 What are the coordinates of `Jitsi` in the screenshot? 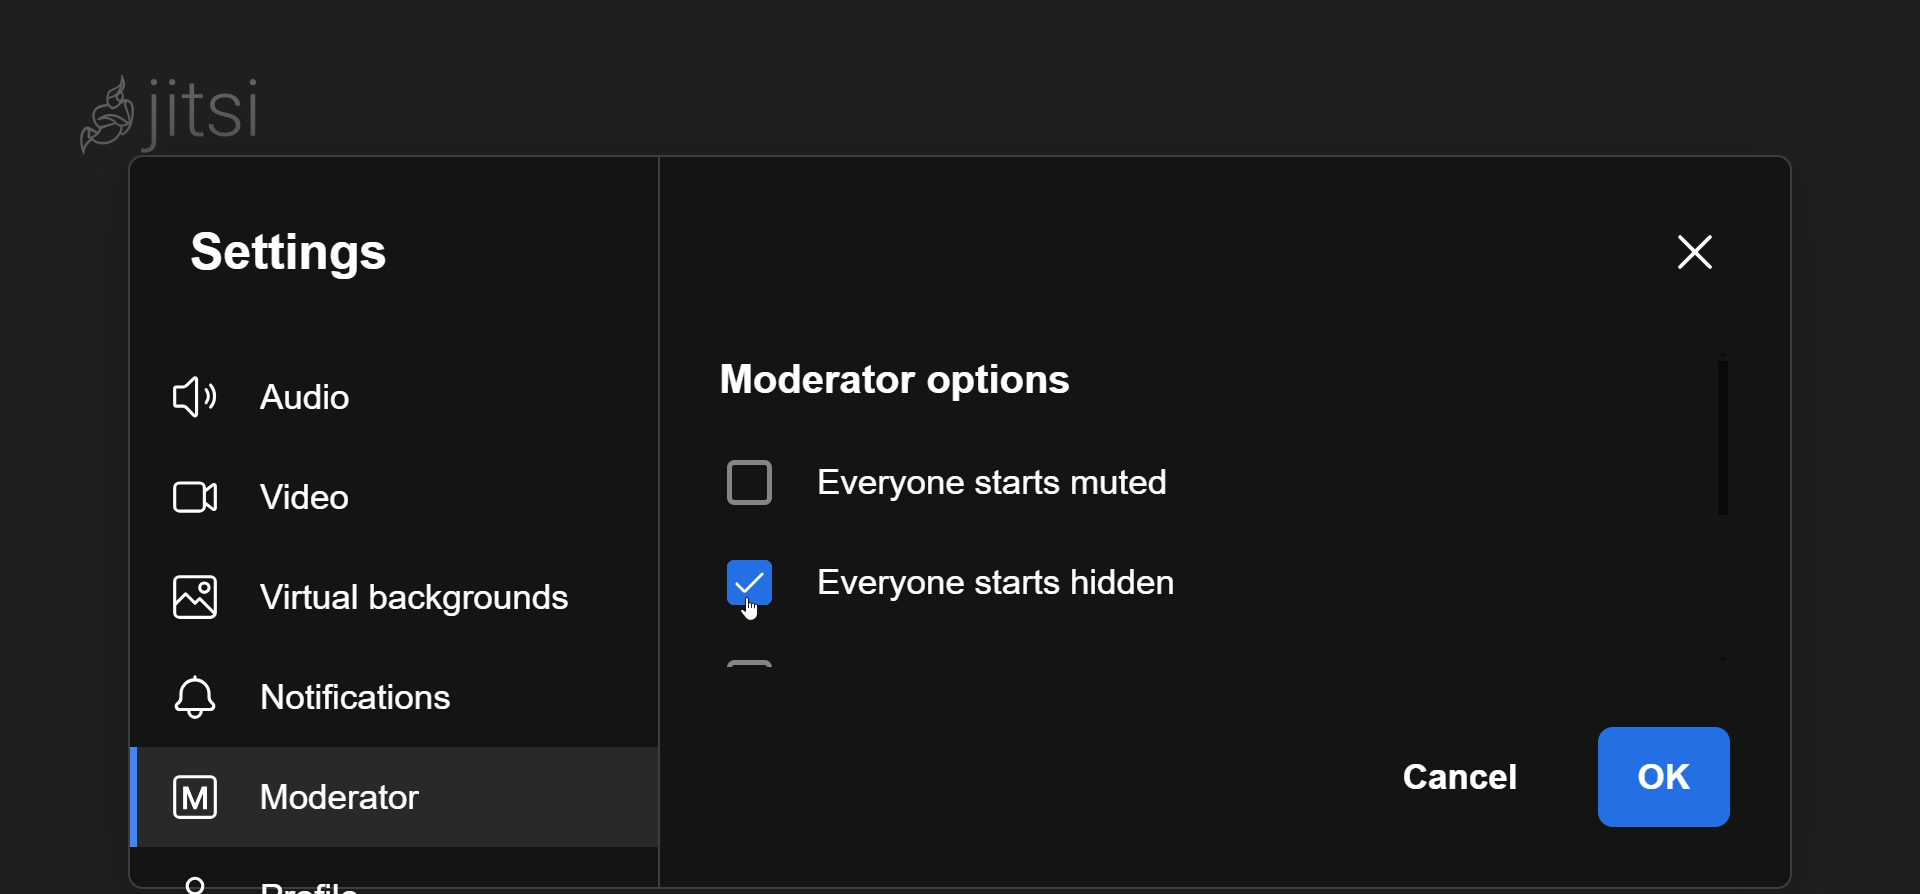 It's located at (177, 114).